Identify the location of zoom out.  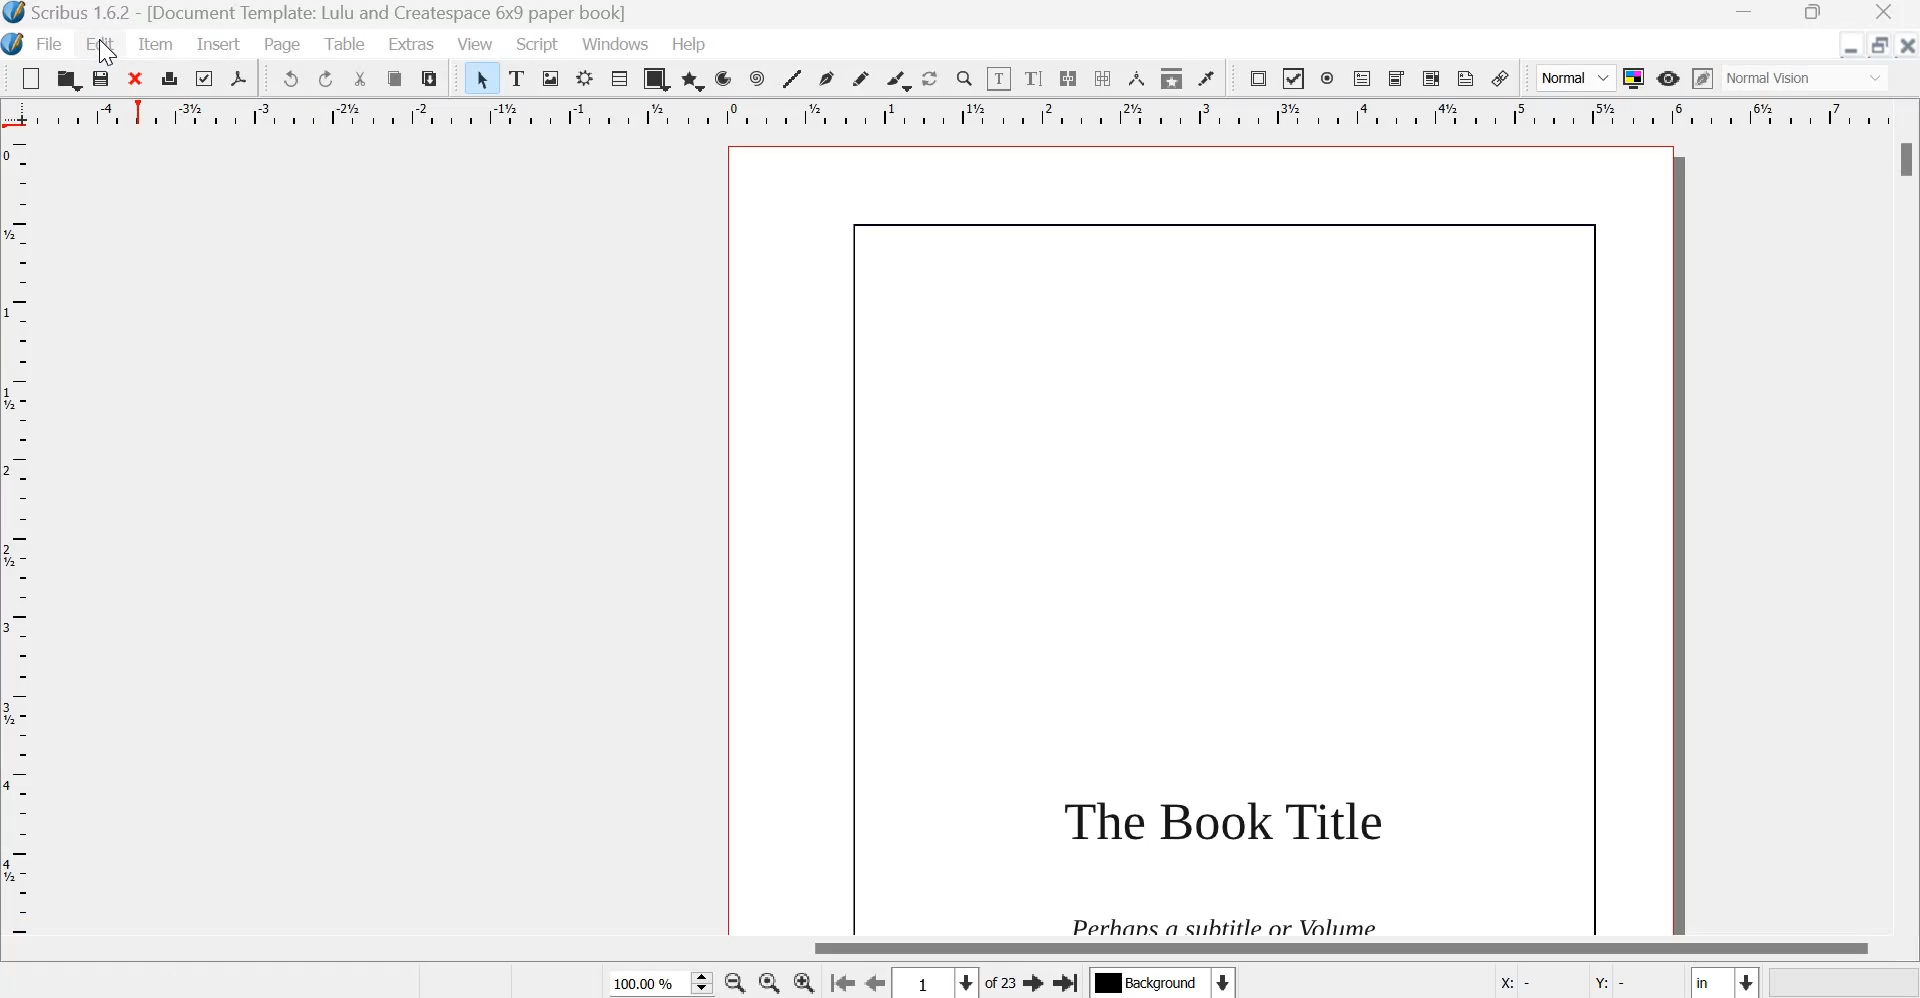
(736, 982).